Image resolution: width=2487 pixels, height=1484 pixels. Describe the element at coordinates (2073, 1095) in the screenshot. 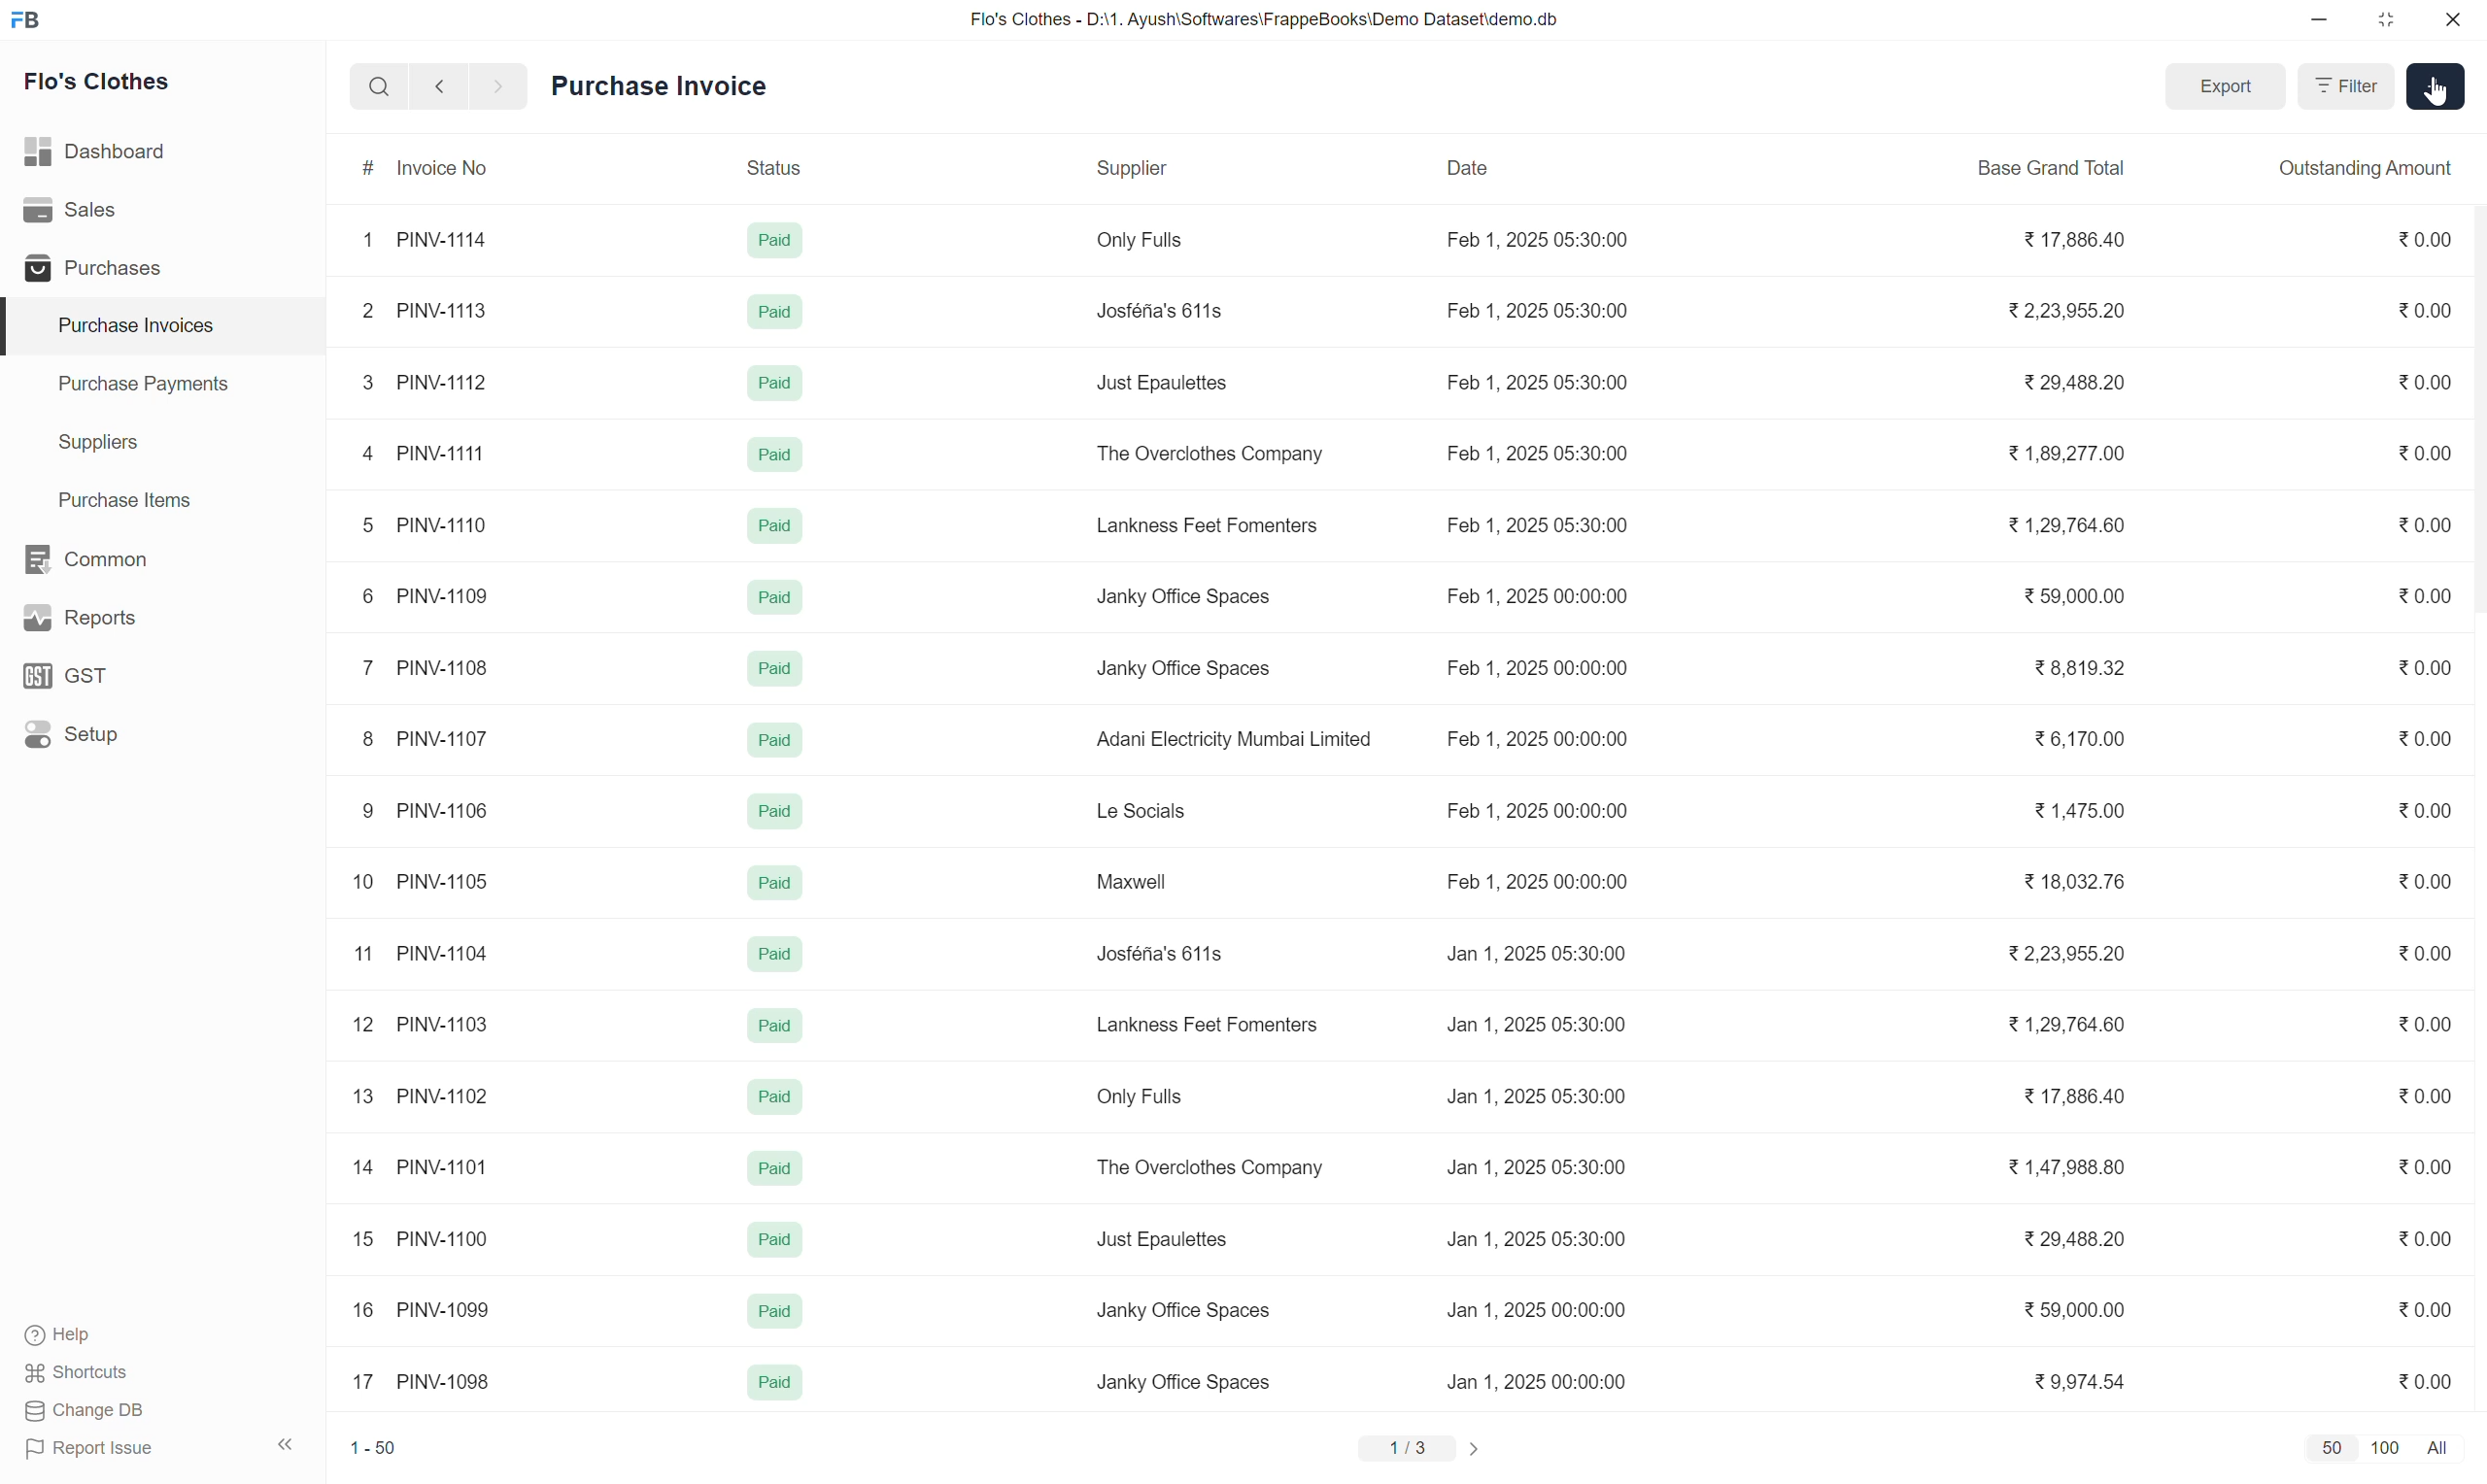

I see `17,886.40` at that location.